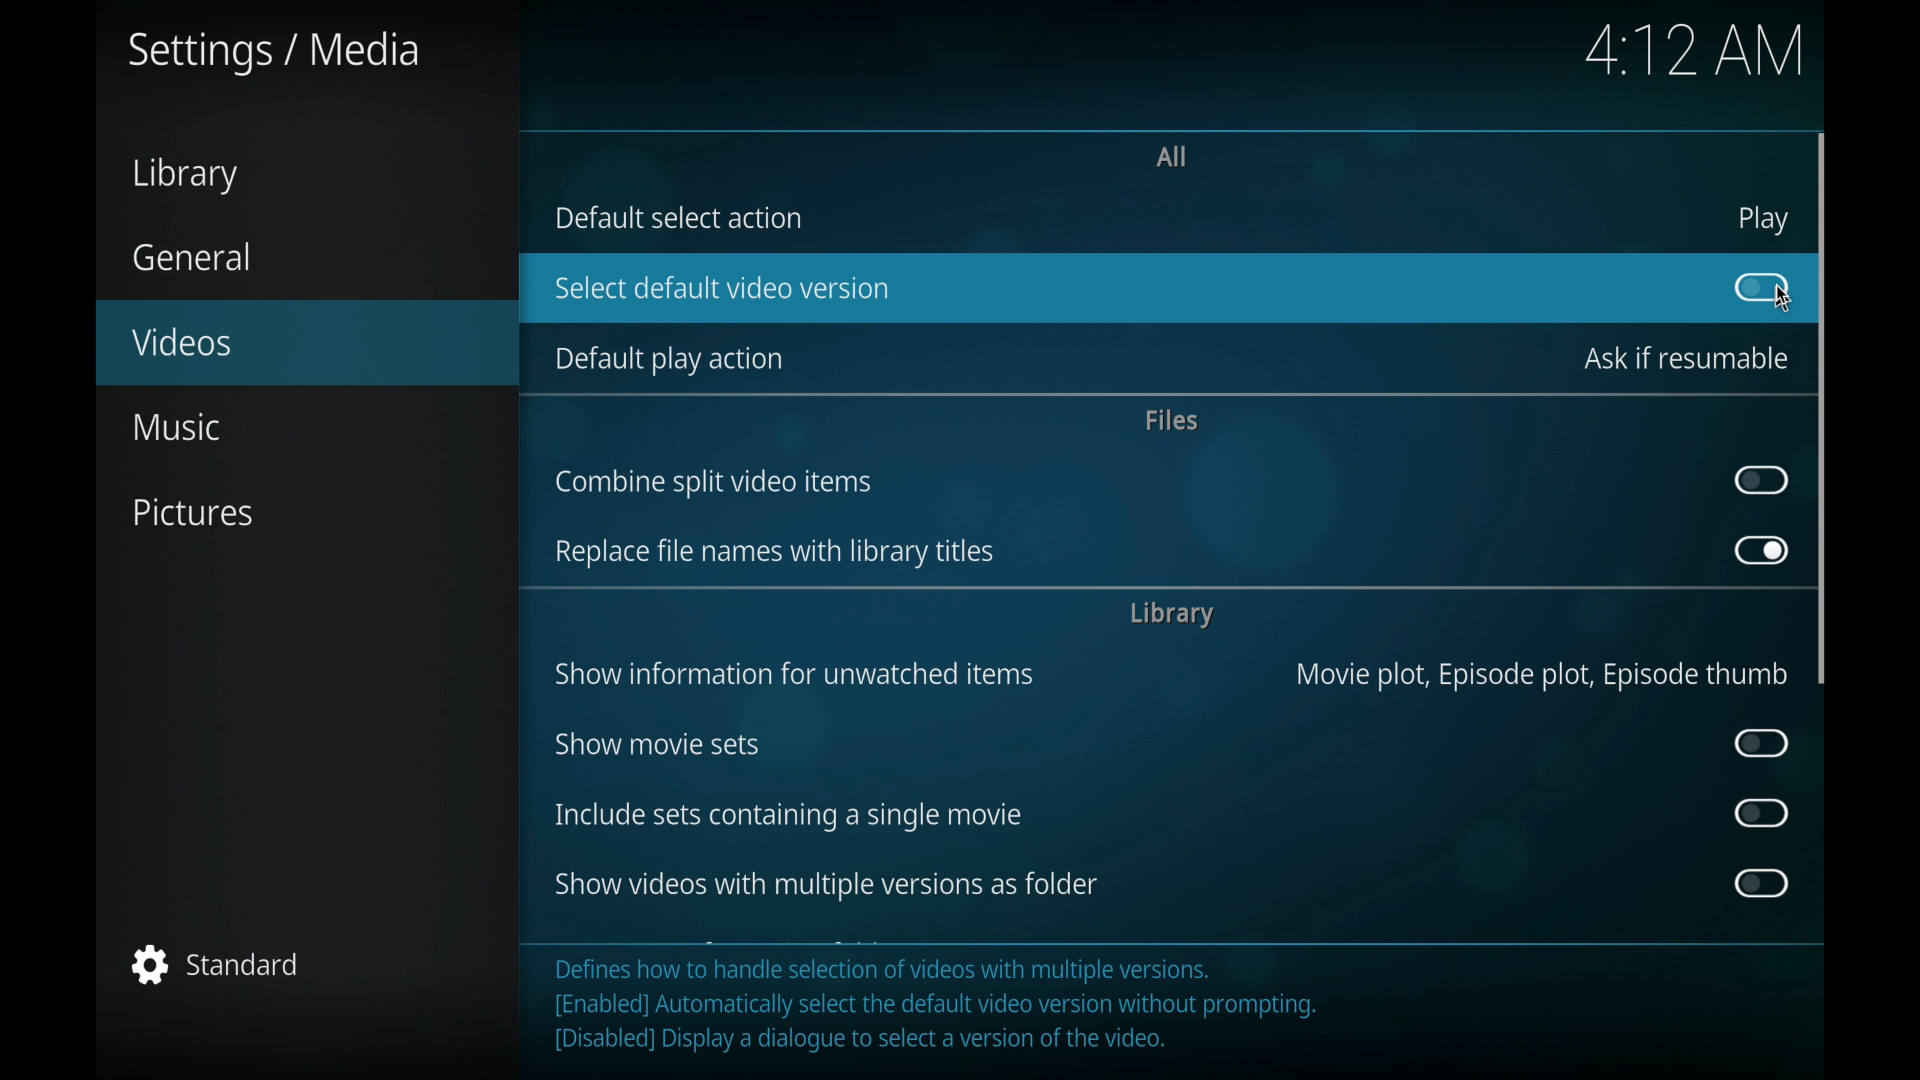 The height and width of the screenshot is (1080, 1920). I want to click on toggle button, so click(1765, 883).